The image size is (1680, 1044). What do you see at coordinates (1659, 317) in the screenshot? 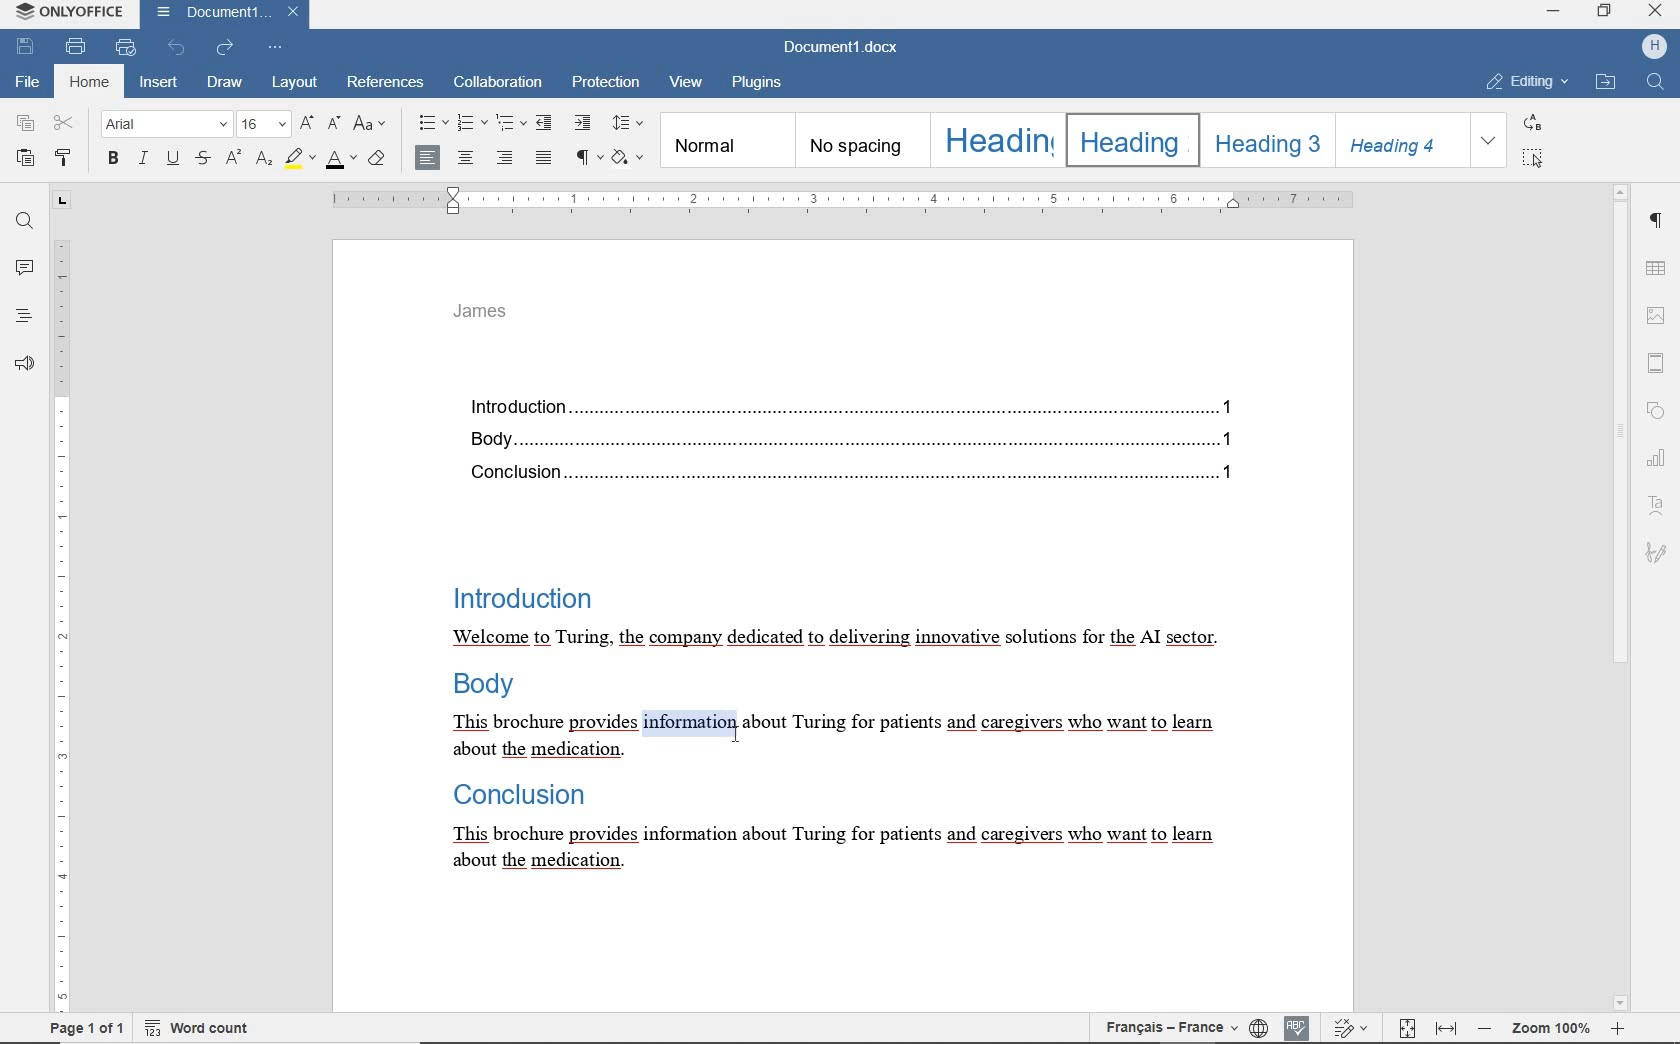
I see `IMAGE` at bounding box center [1659, 317].